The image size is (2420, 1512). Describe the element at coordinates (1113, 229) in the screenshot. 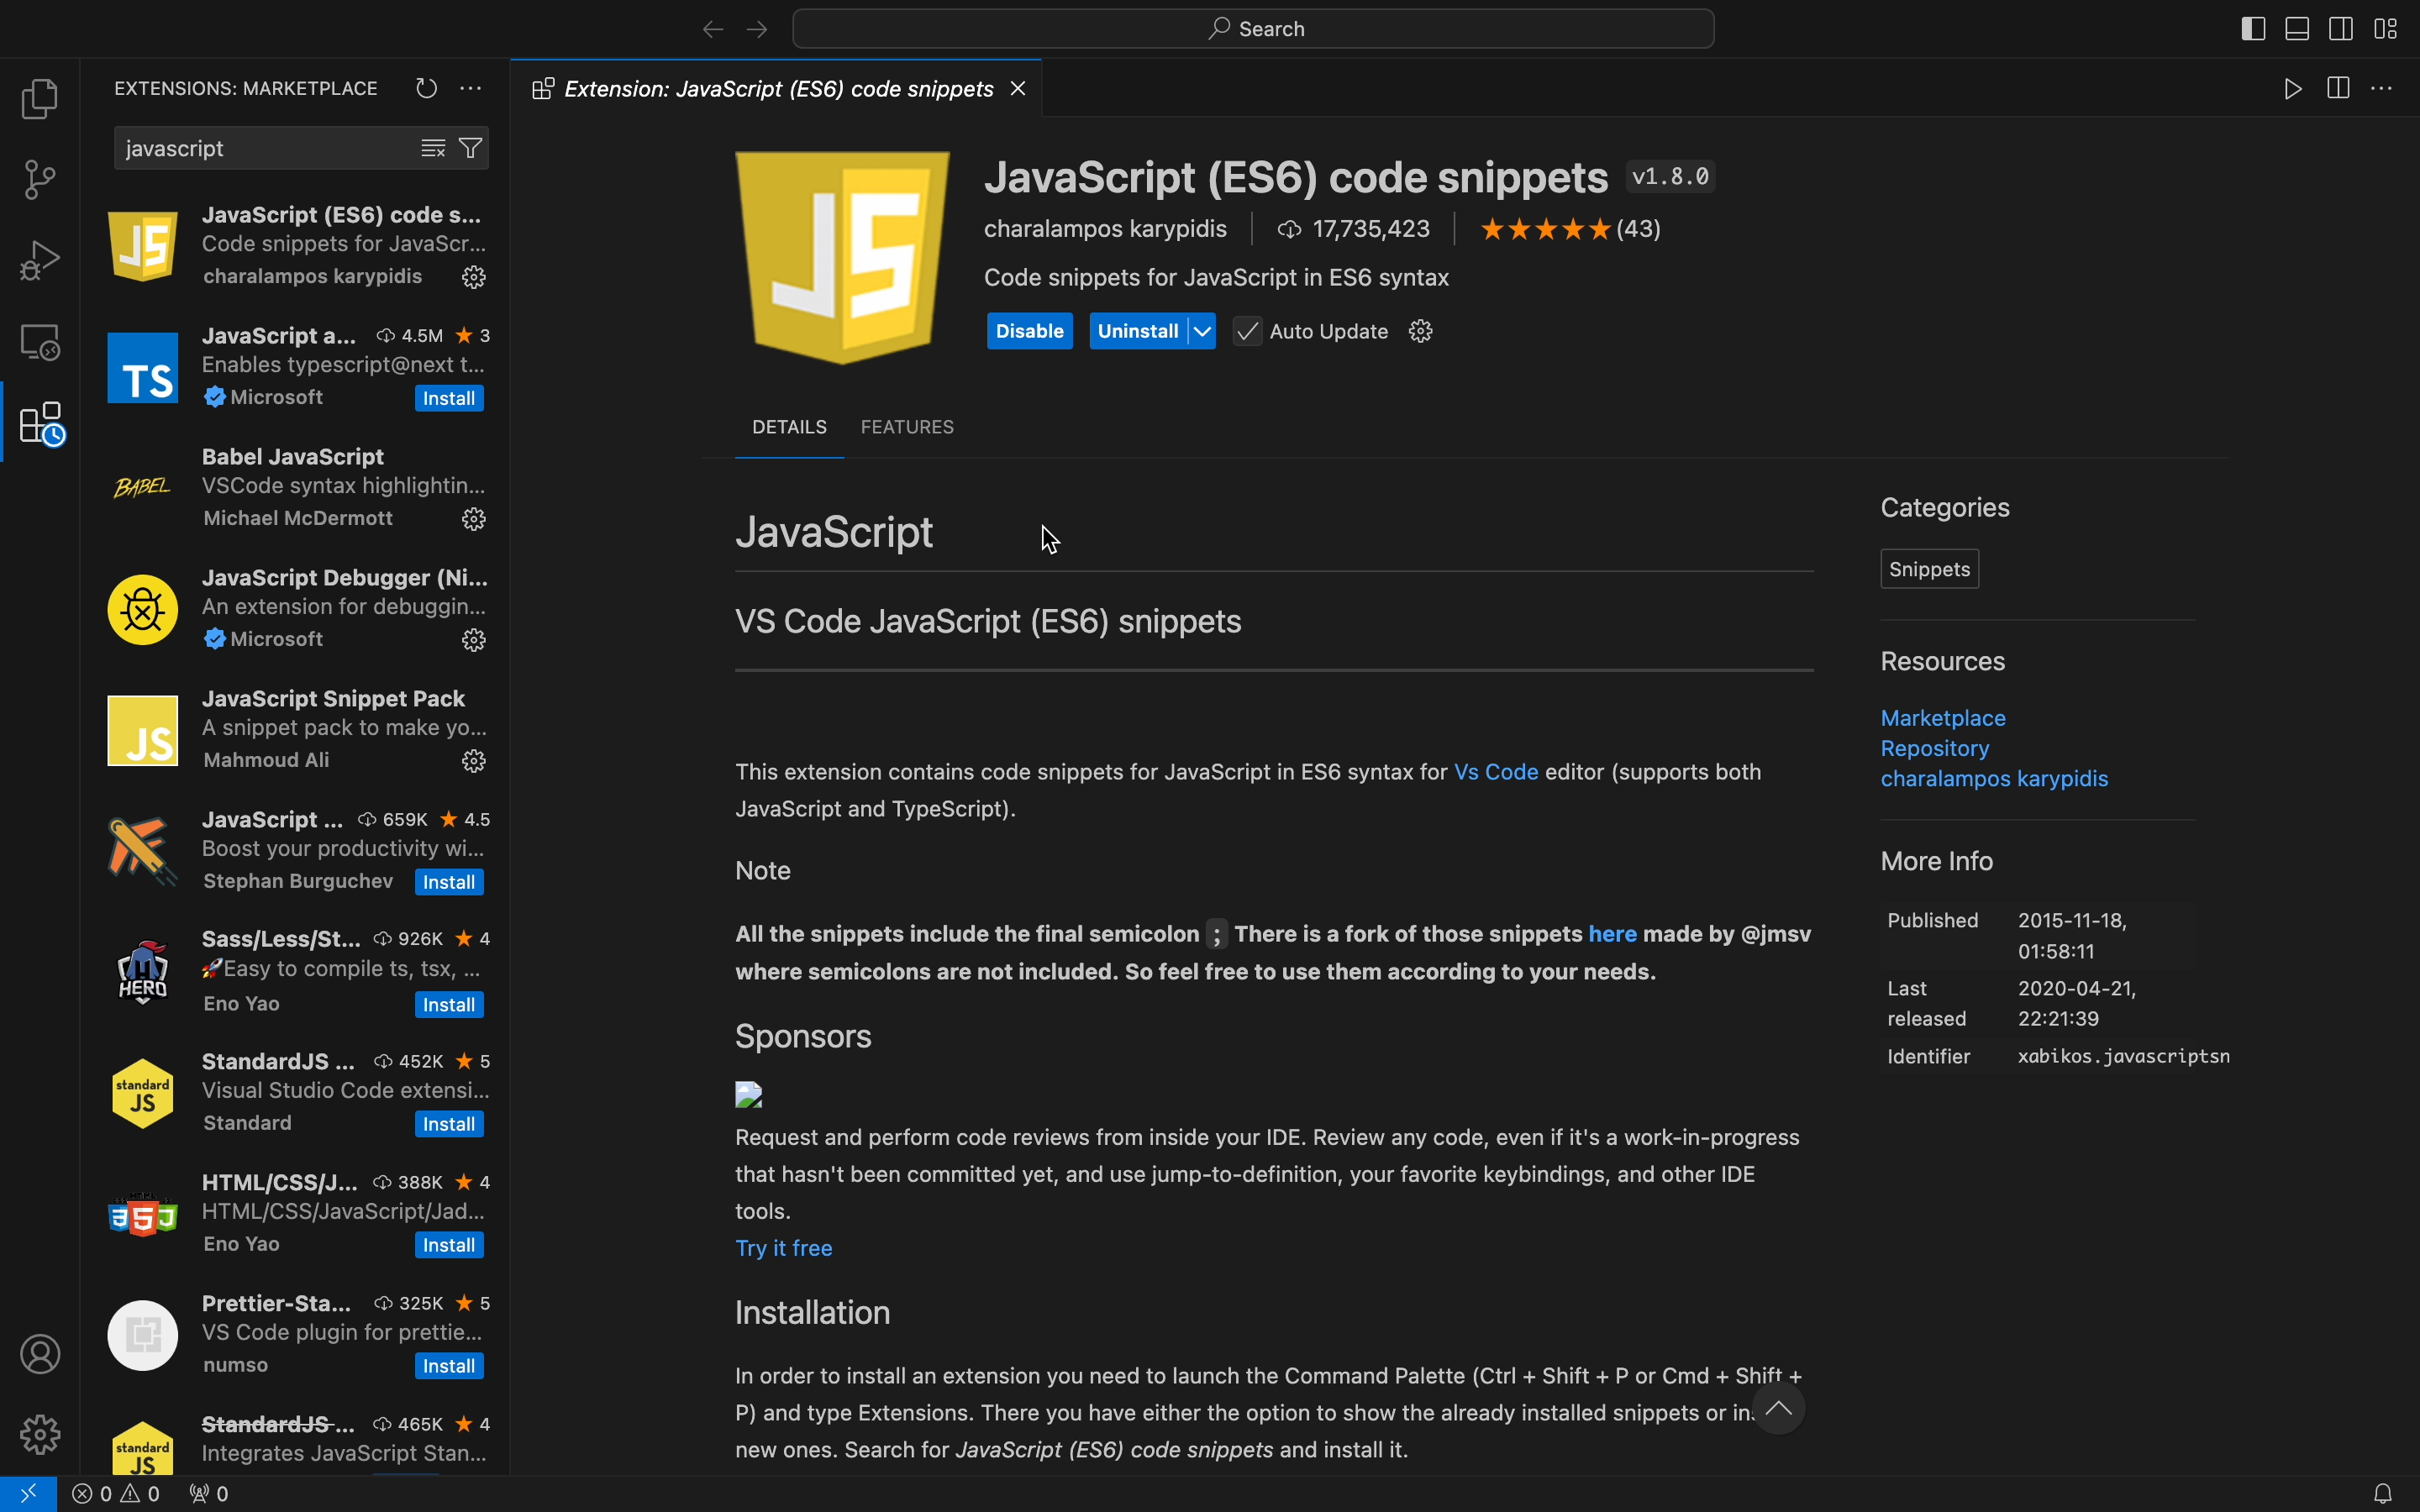

I see `Code snippets for JavaS` at that location.